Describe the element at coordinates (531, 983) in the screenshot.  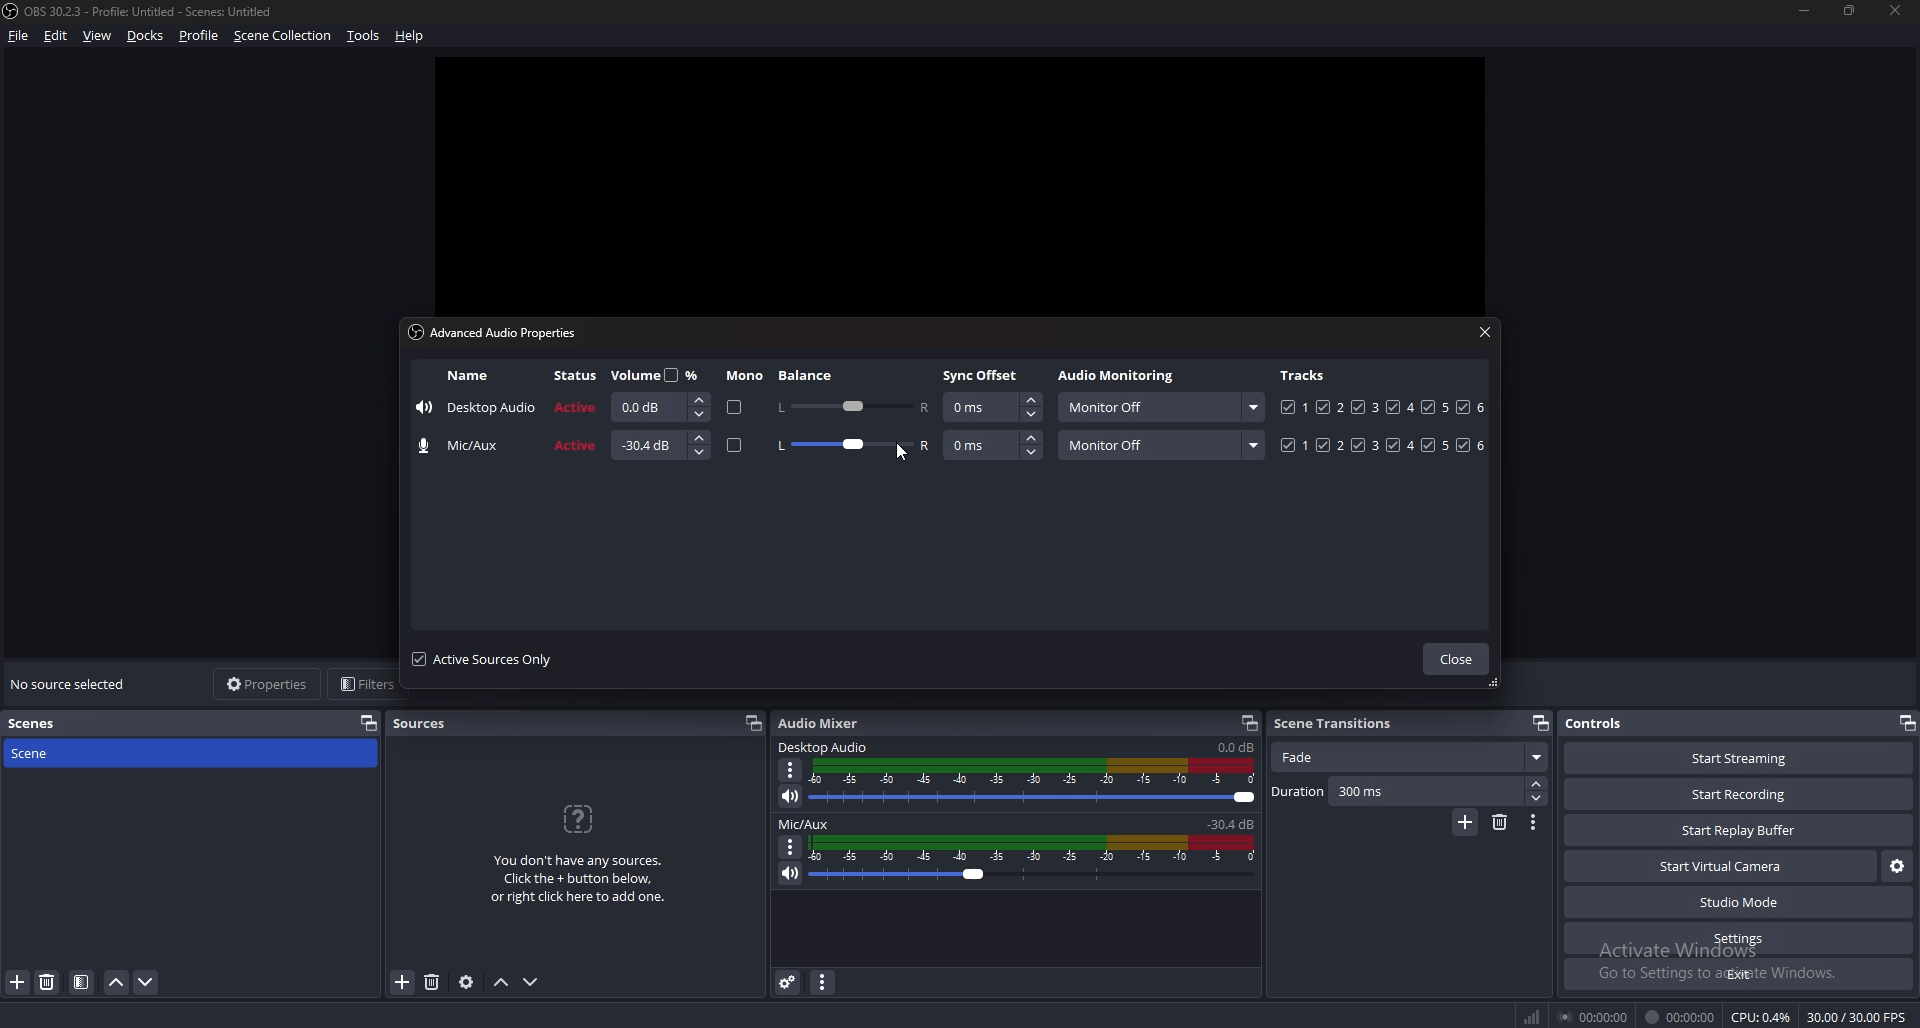
I see `move source down` at that location.